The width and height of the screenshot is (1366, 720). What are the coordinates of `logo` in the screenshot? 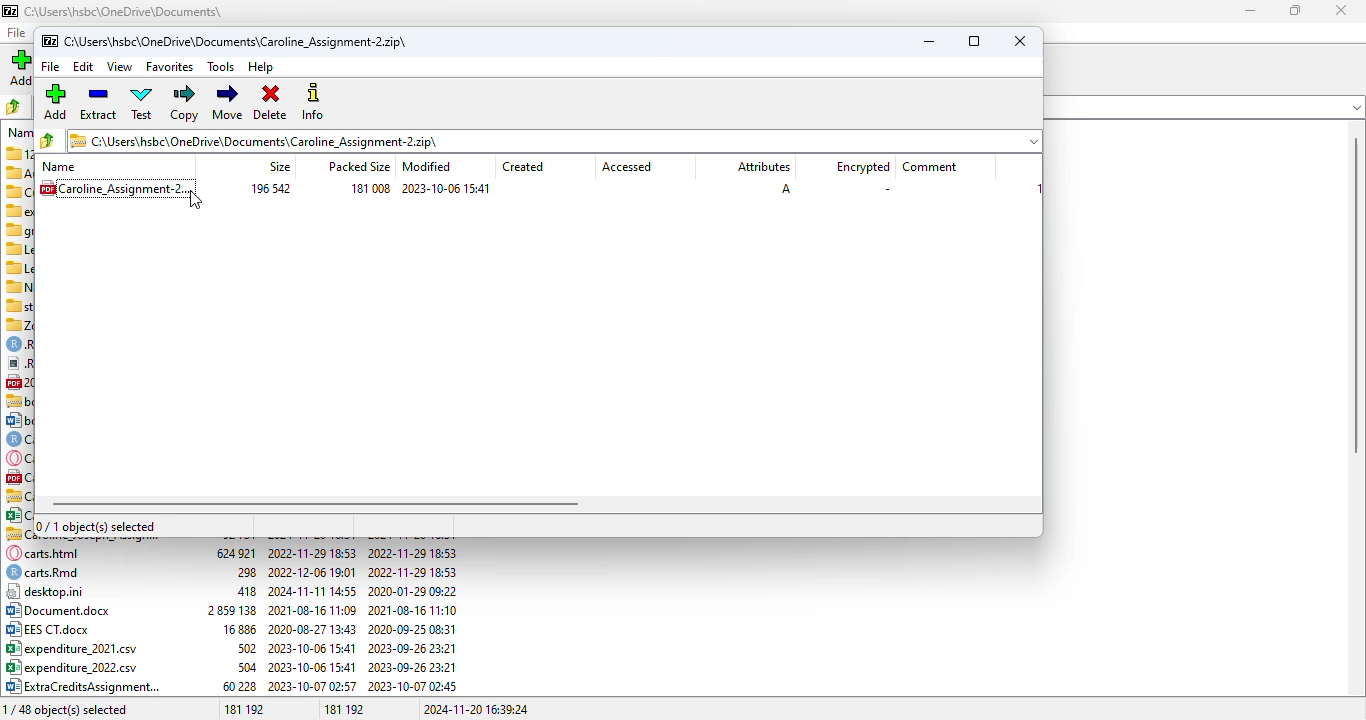 It's located at (50, 41).